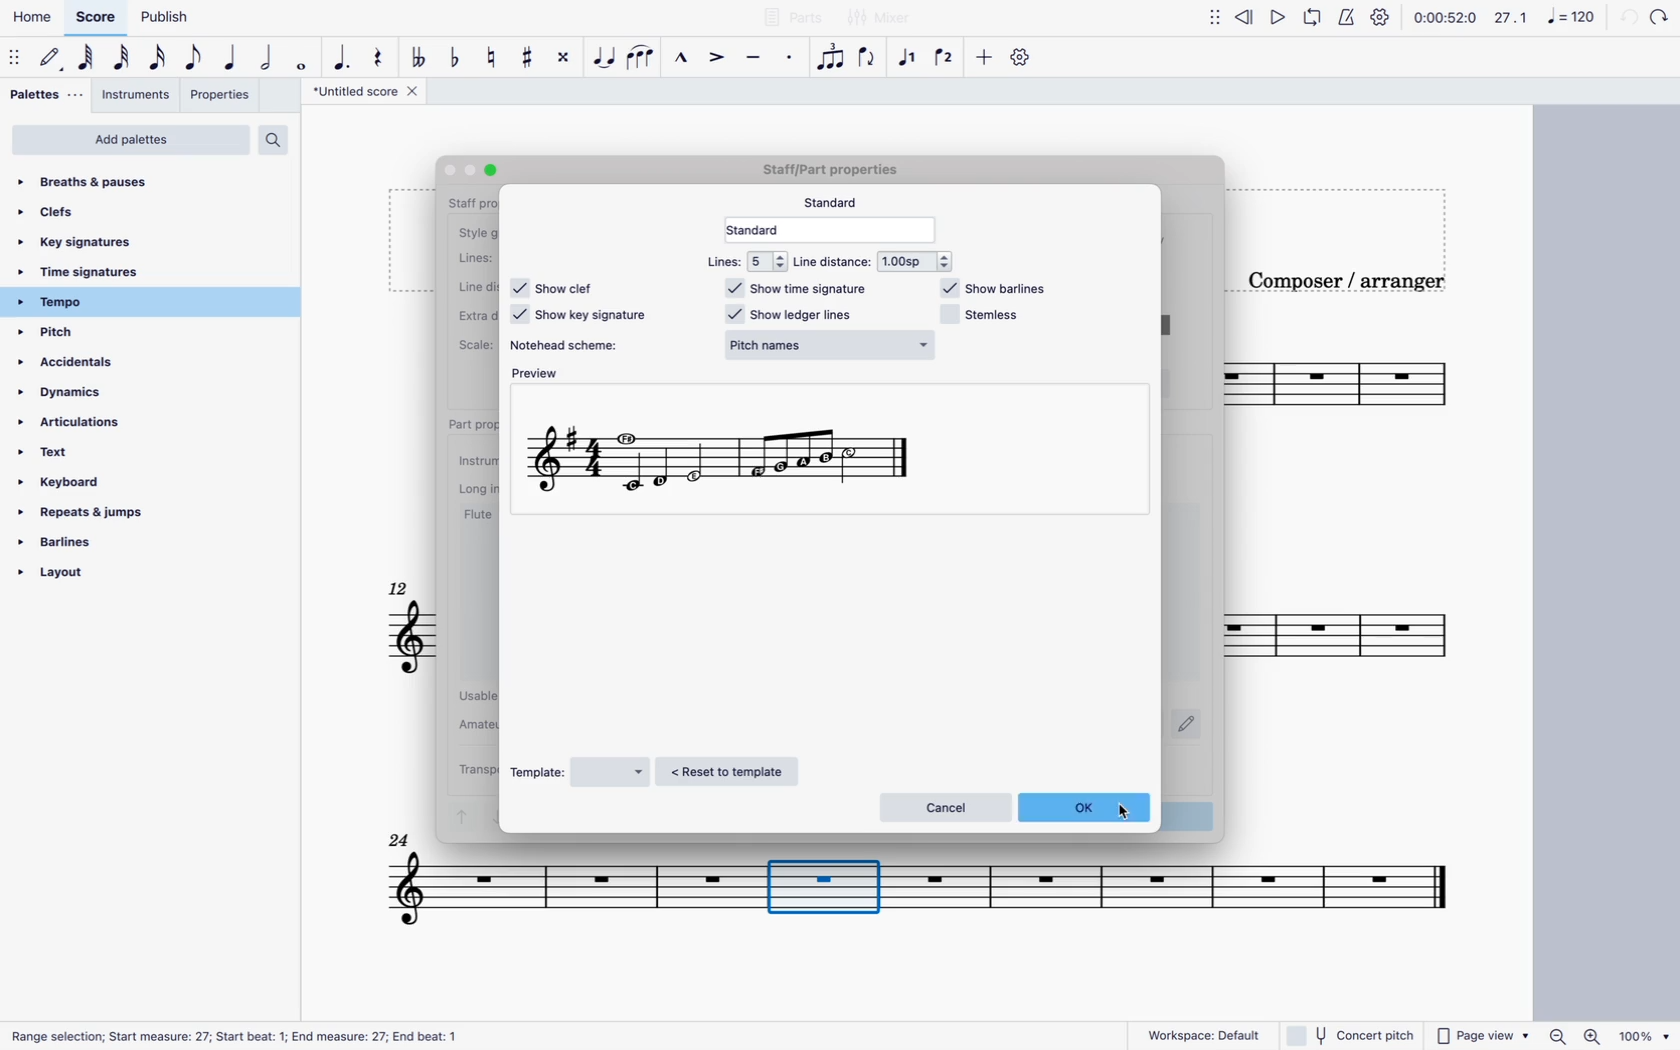  What do you see at coordinates (1351, 16) in the screenshot?
I see `metronome` at bounding box center [1351, 16].